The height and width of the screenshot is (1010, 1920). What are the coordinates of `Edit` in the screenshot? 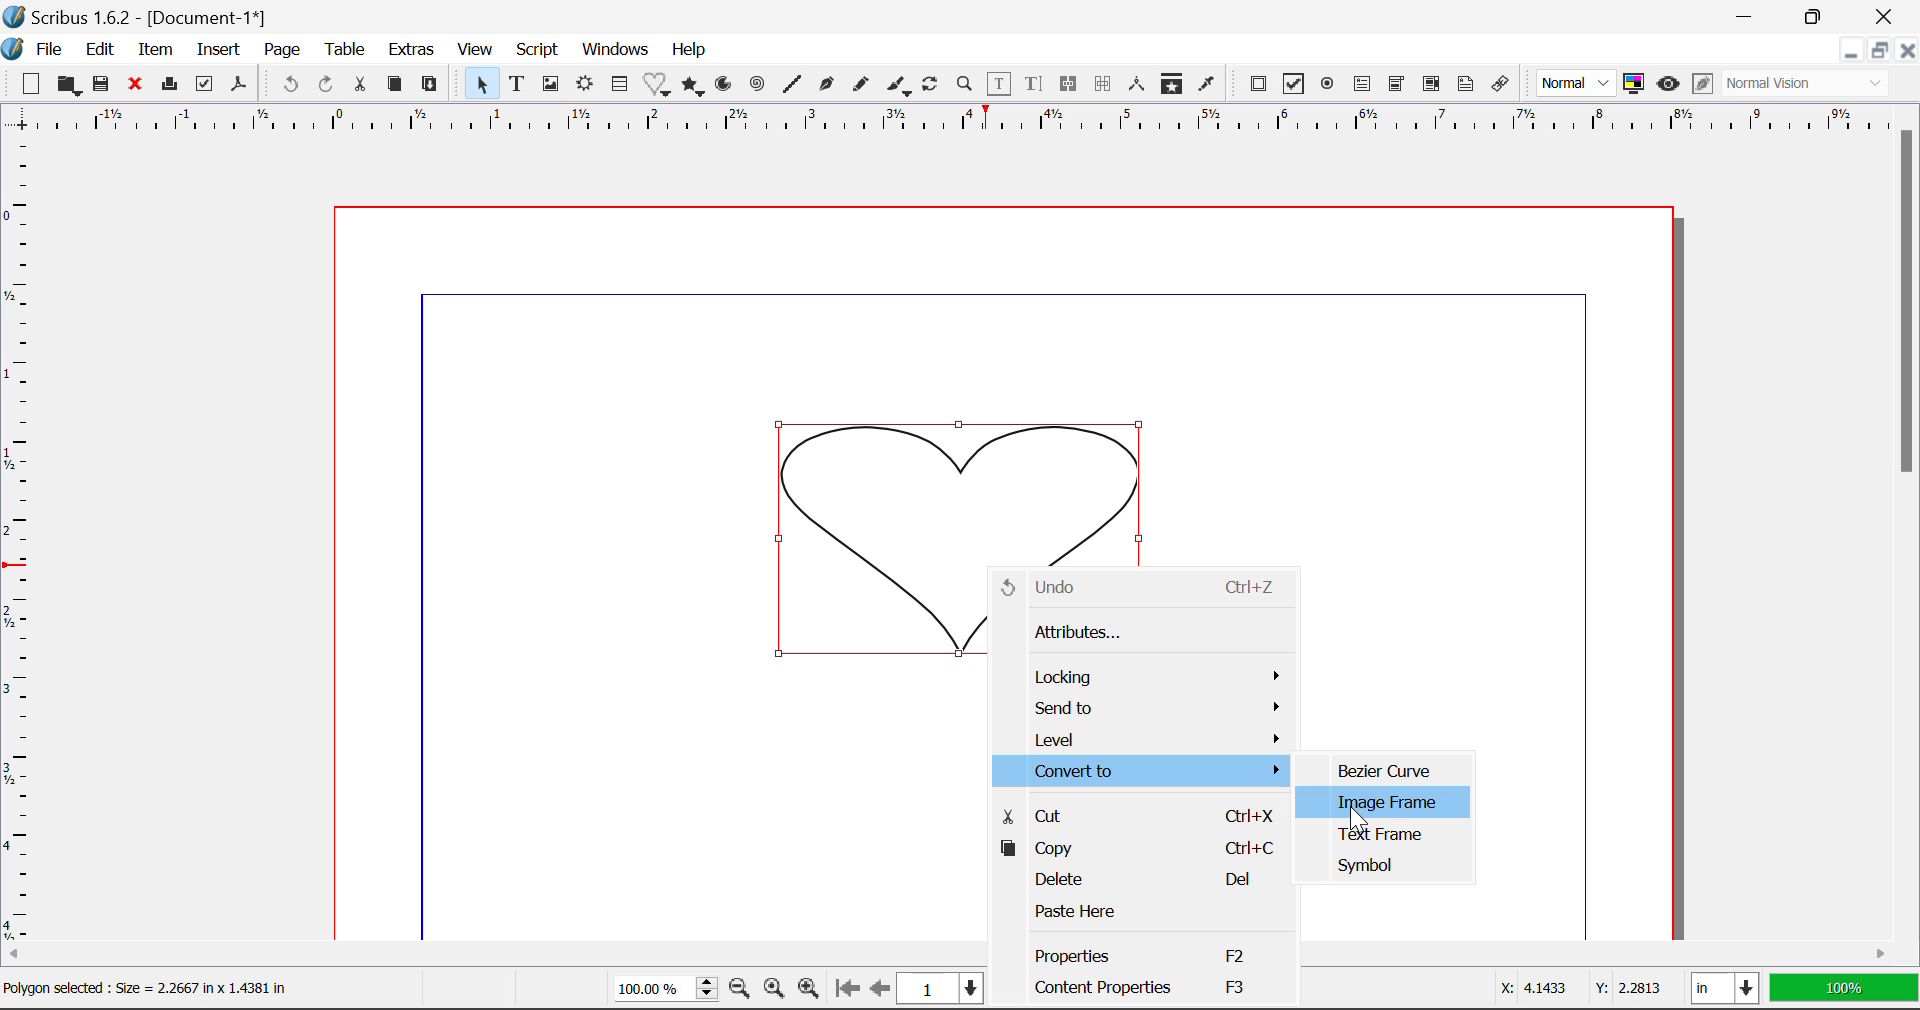 It's located at (100, 50).